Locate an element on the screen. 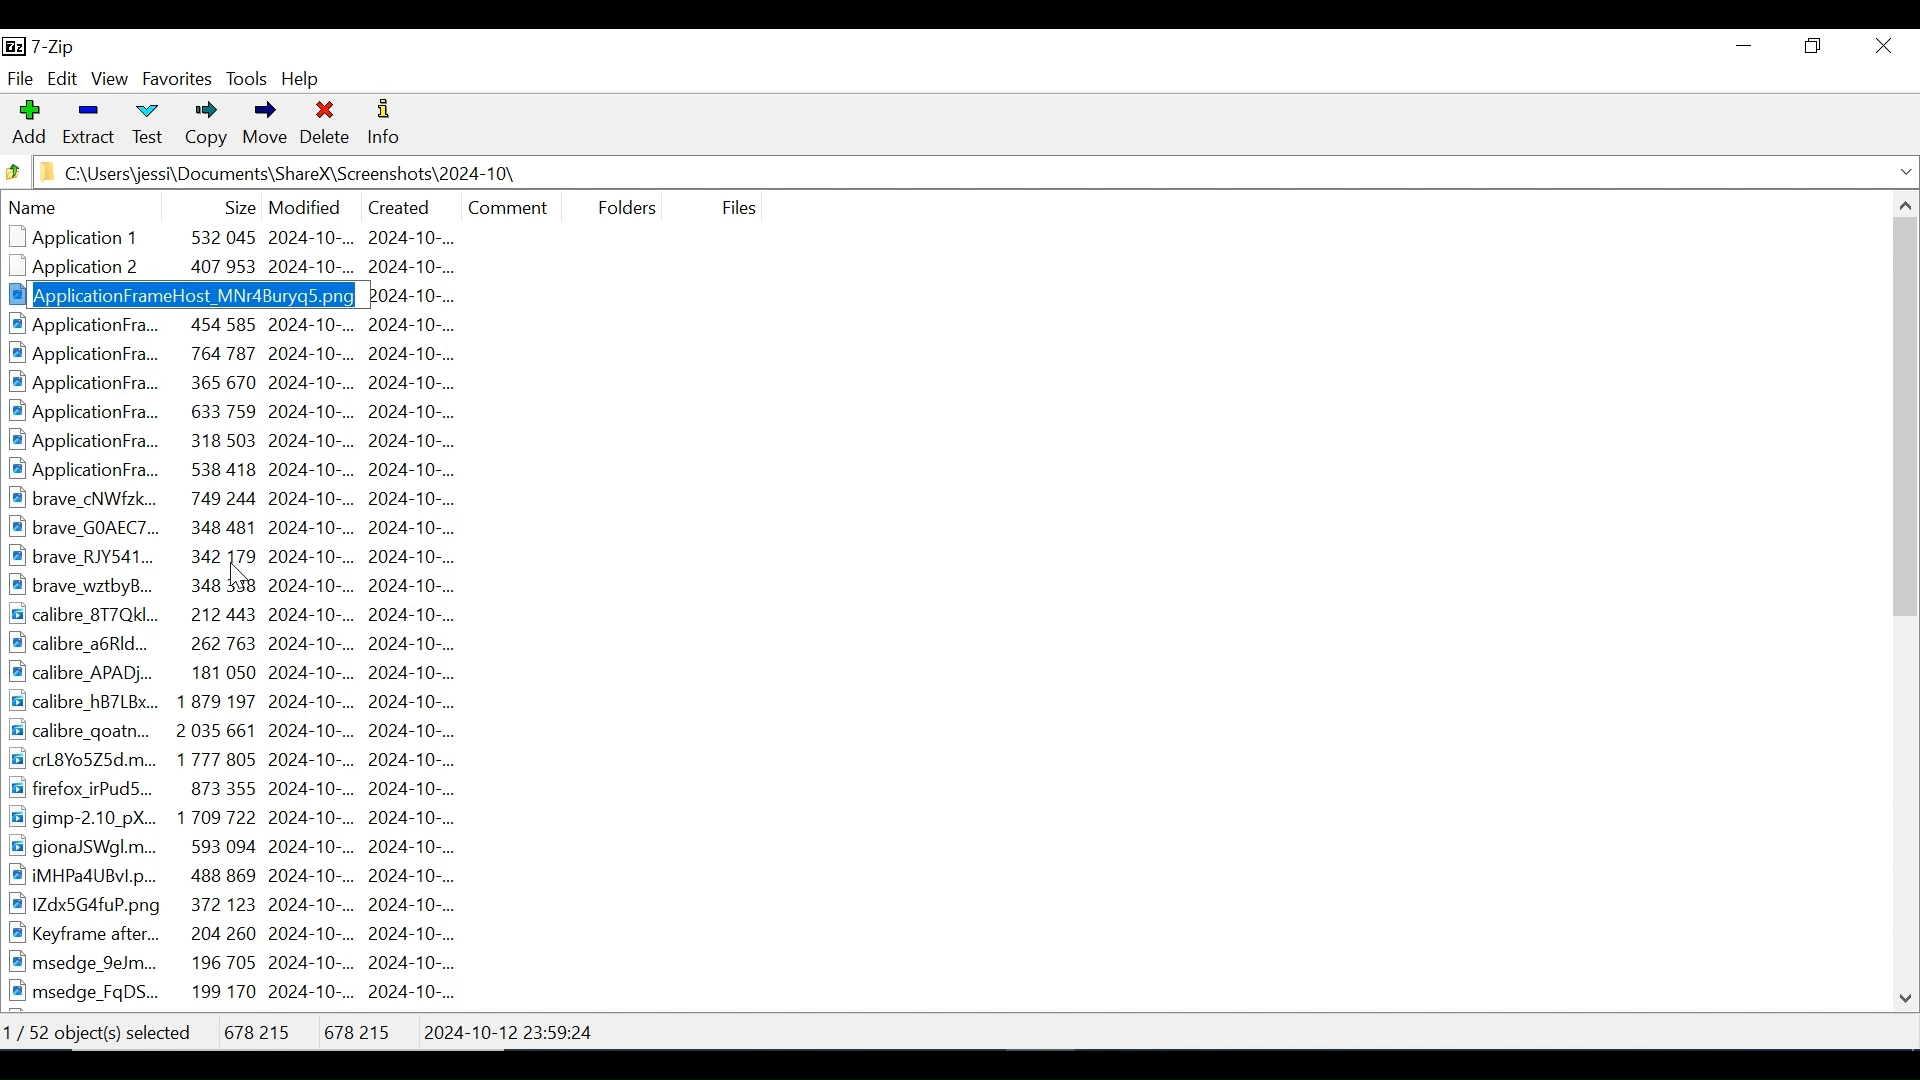 The height and width of the screenshot is (1080, 1920). gionaJSWgl.m... 593 094 2024-10-.. 2024-10-... is located at coordinates (243, 847).